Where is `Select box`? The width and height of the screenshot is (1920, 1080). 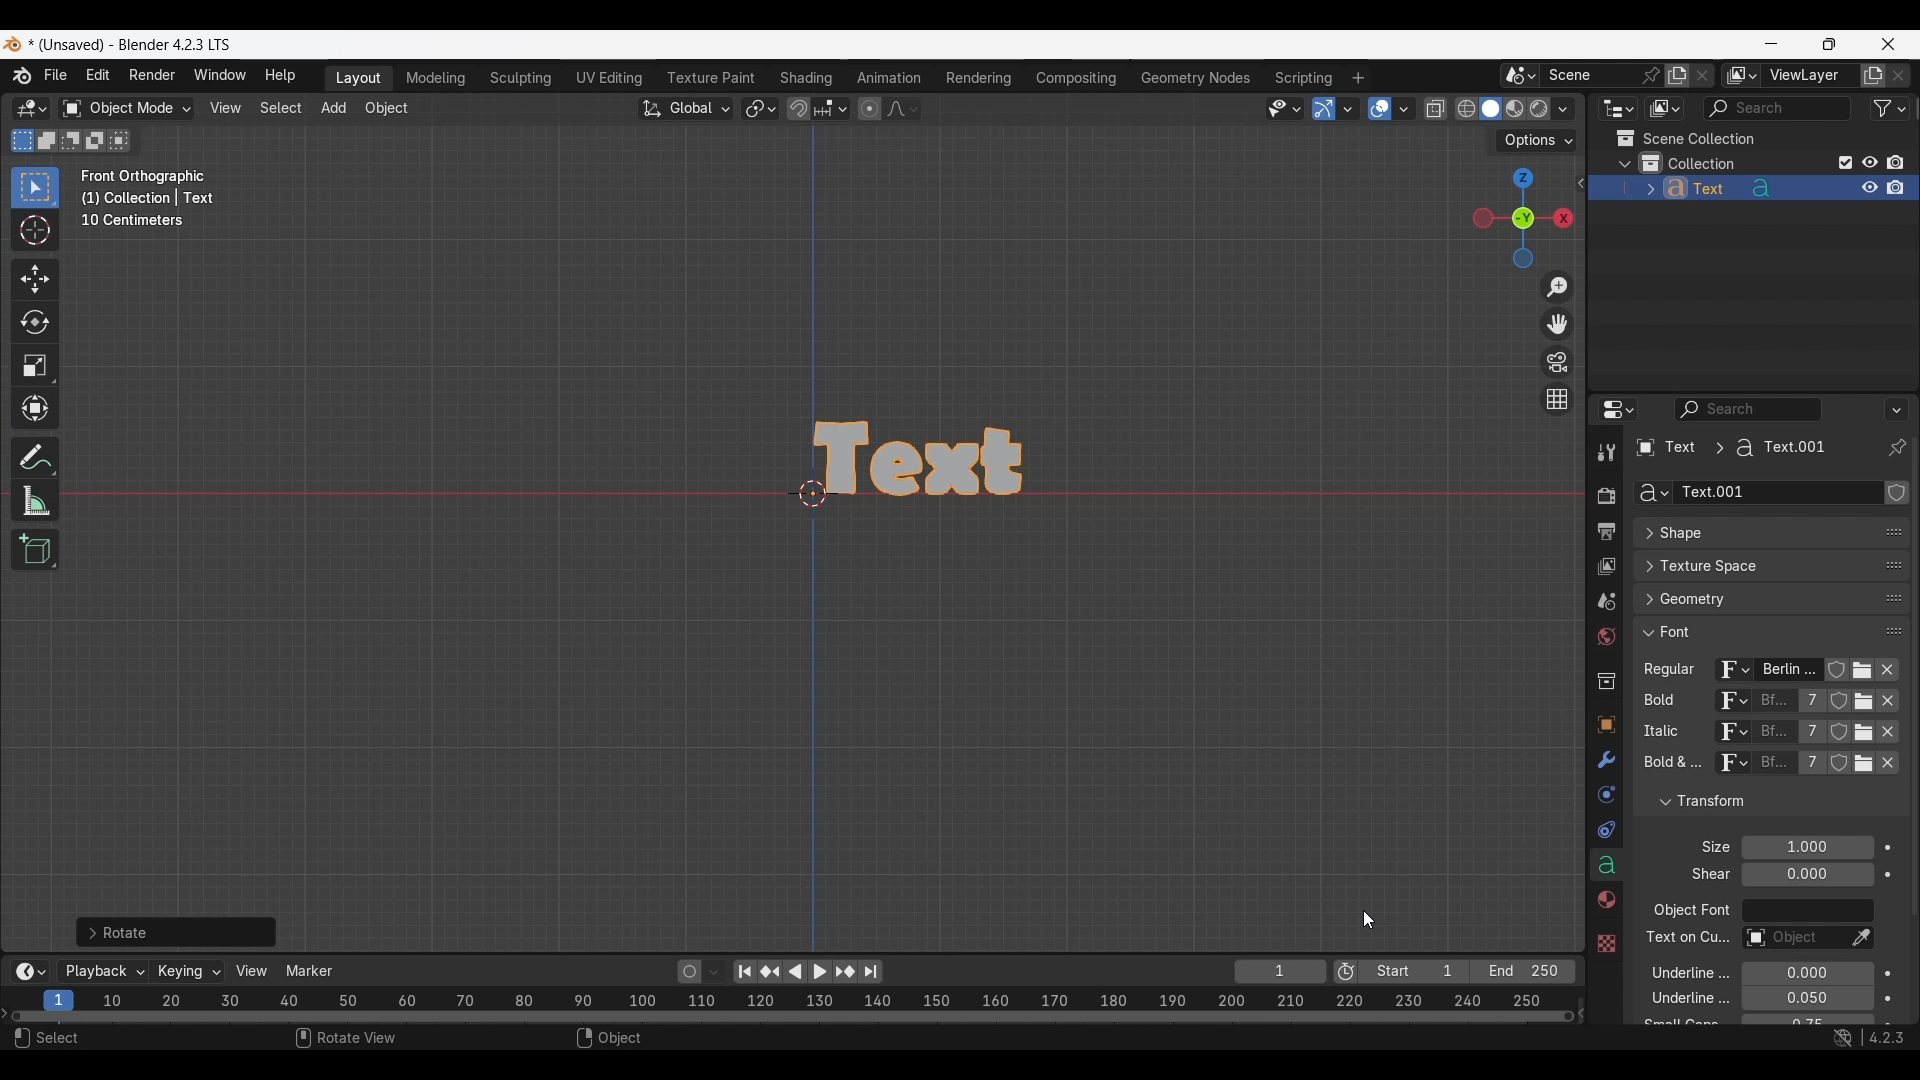 Select box is located at coordinates (35, 187).